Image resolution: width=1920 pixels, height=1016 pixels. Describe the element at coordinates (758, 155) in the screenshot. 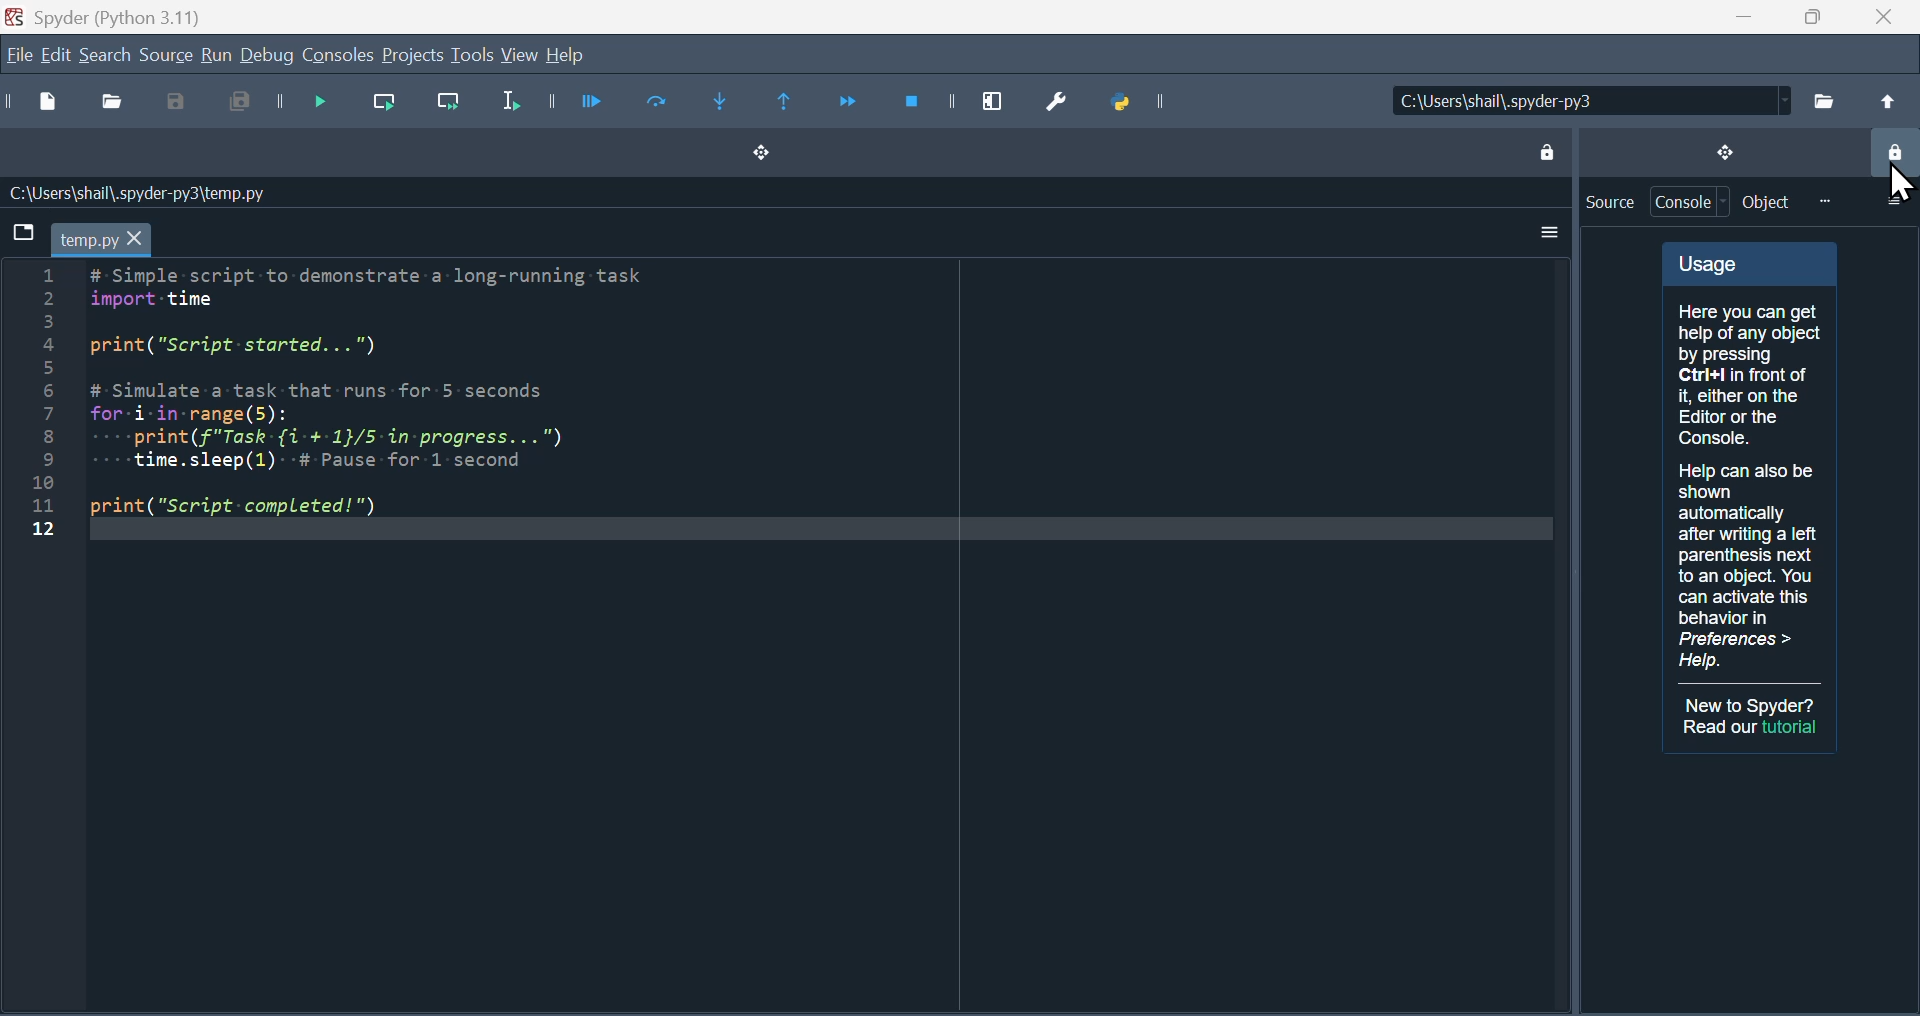

I see `Drag and drop button` at that location.